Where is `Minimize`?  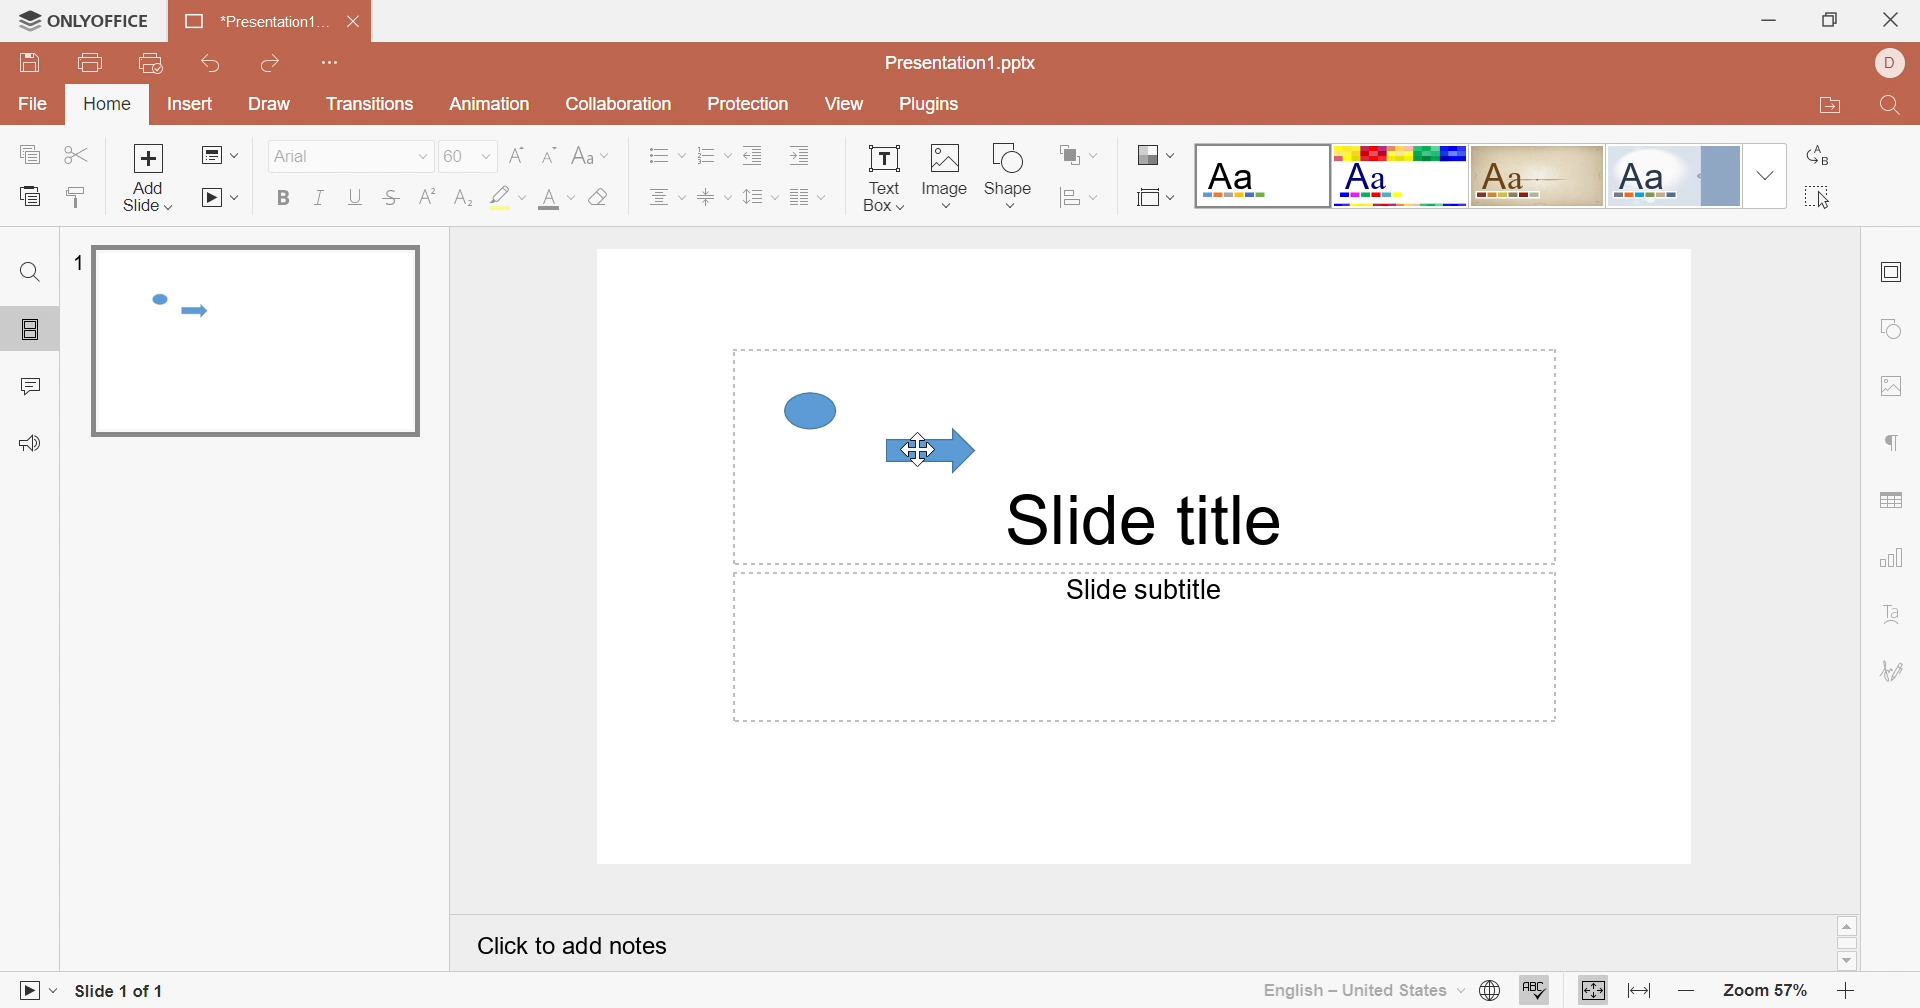 Minimize is located at coordinates (1765, 19).